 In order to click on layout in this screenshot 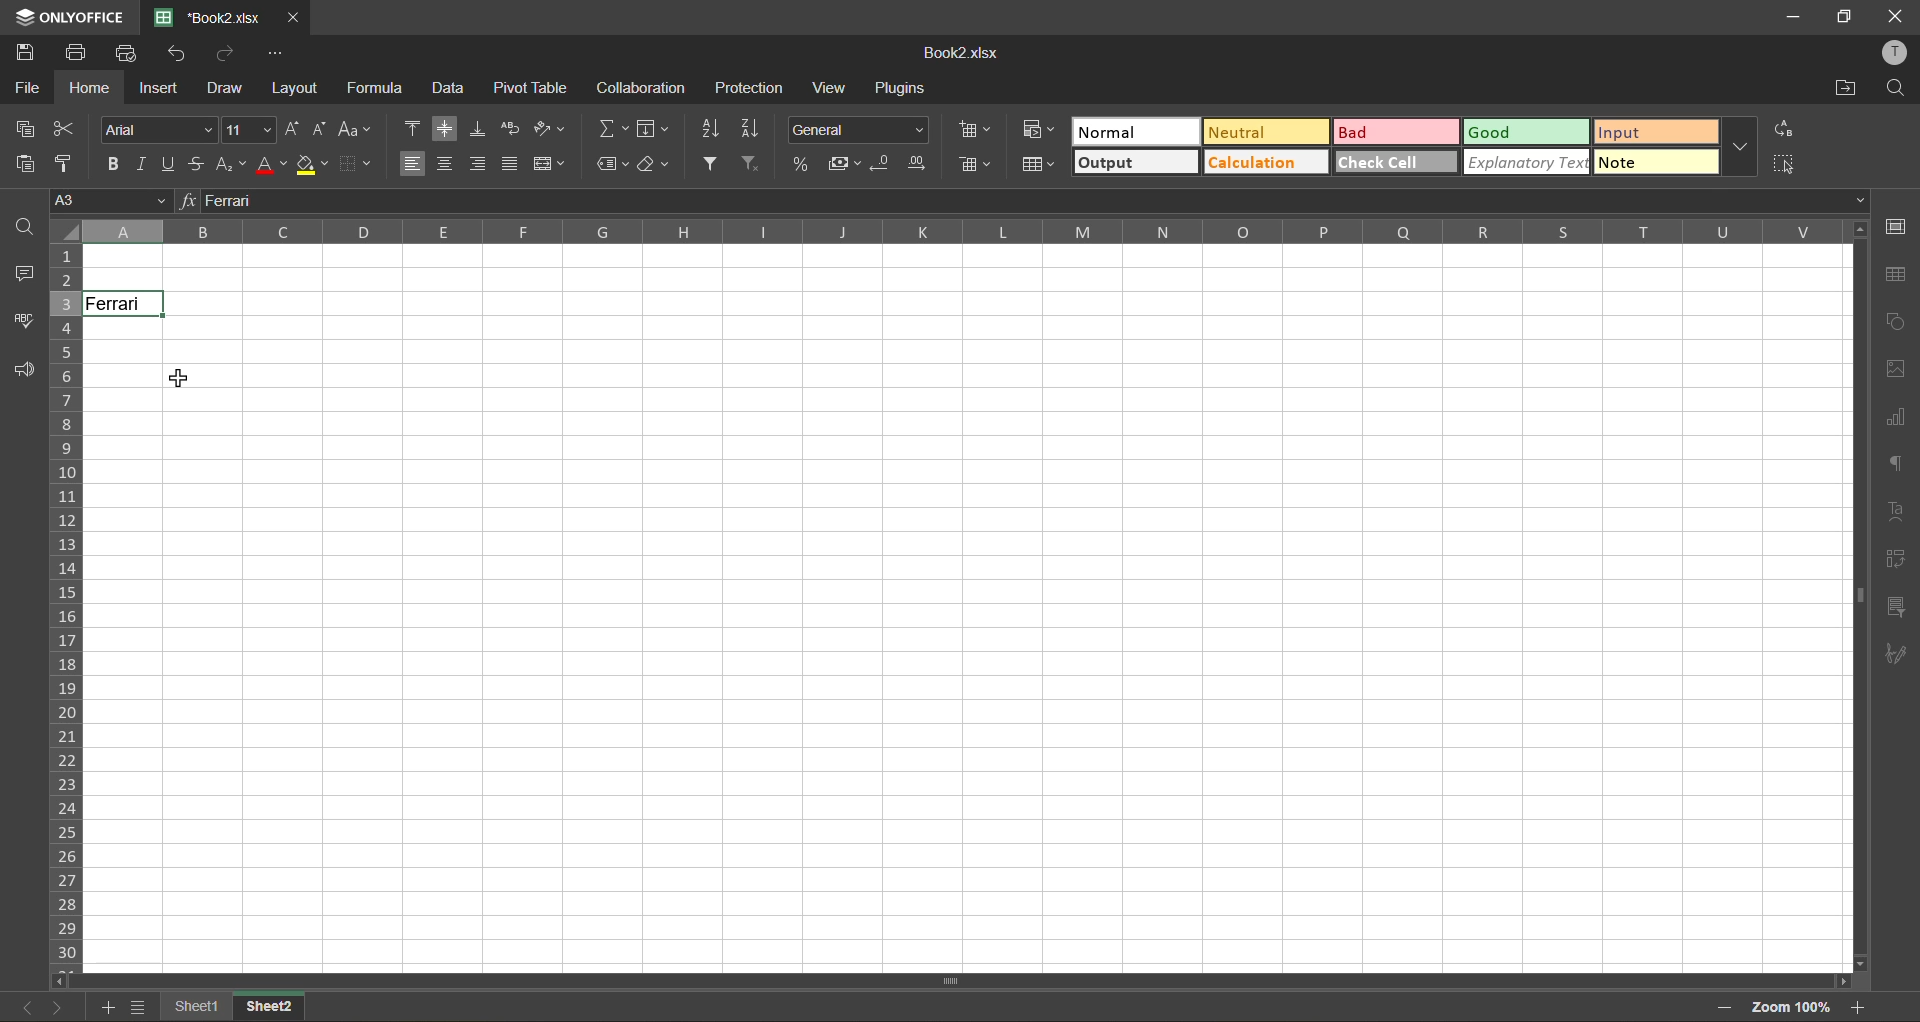, I will do `click(293, 88)`.